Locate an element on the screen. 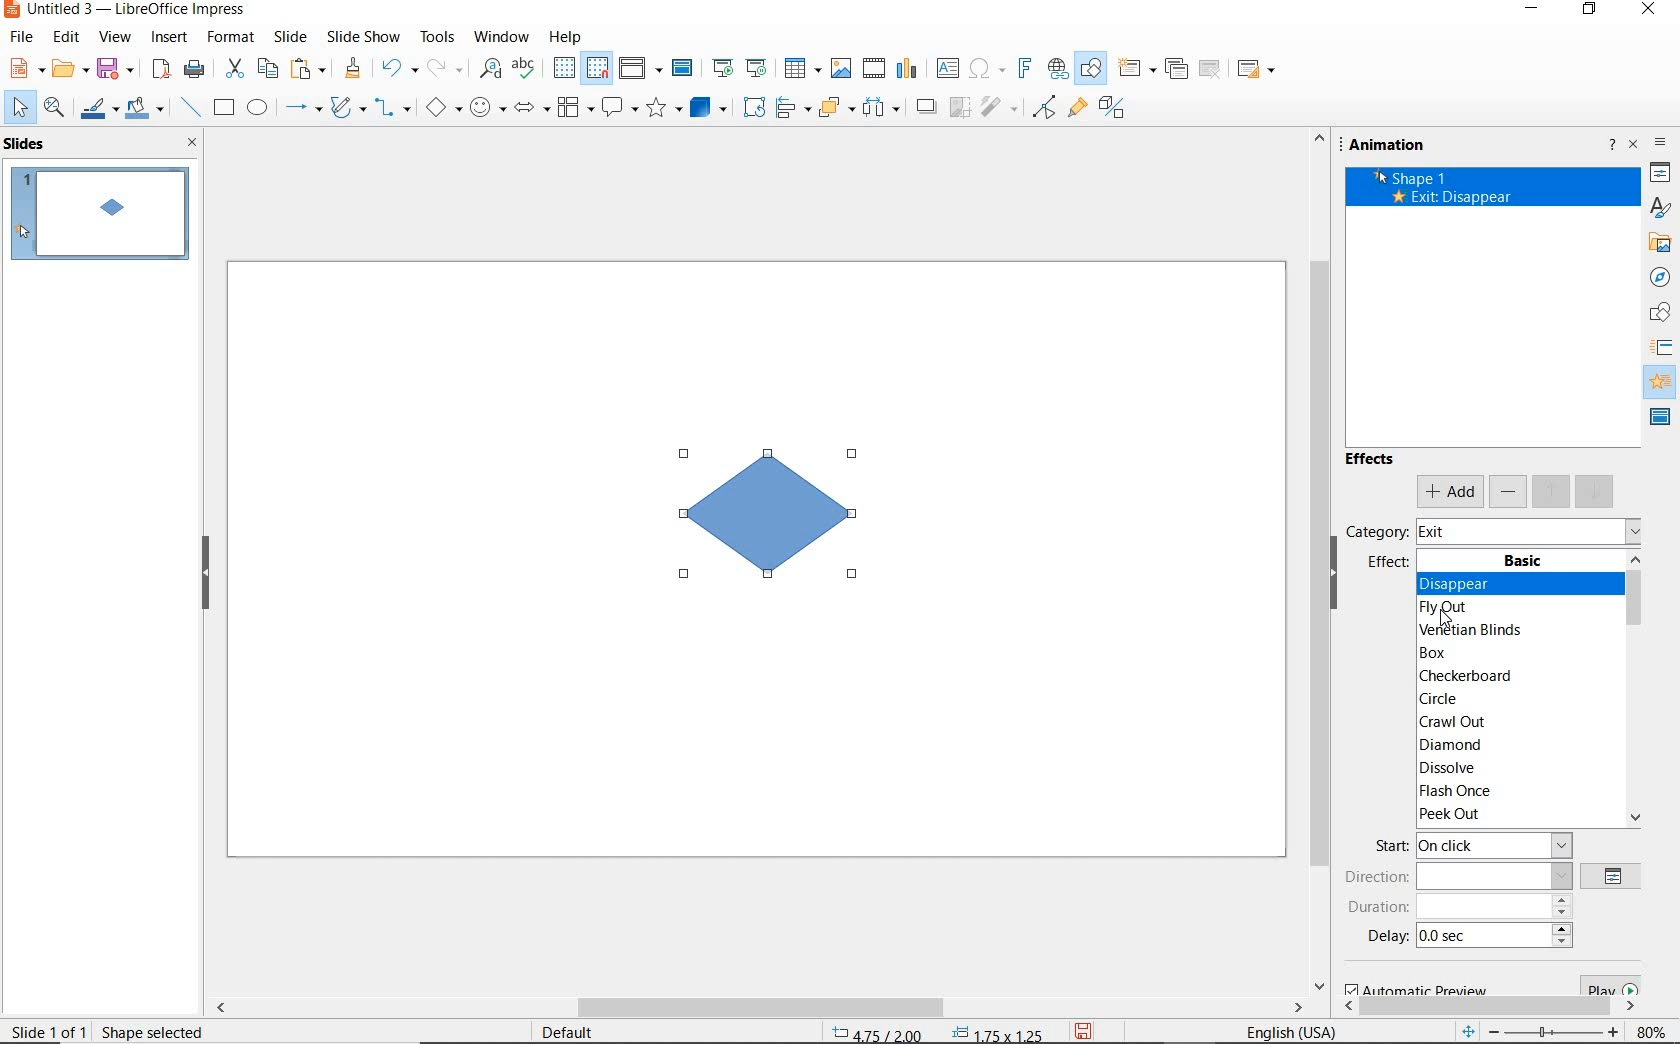 Image resolution: width=1680 pixels, height=1044 pixels. rotate is located at coordinates (754, 109).